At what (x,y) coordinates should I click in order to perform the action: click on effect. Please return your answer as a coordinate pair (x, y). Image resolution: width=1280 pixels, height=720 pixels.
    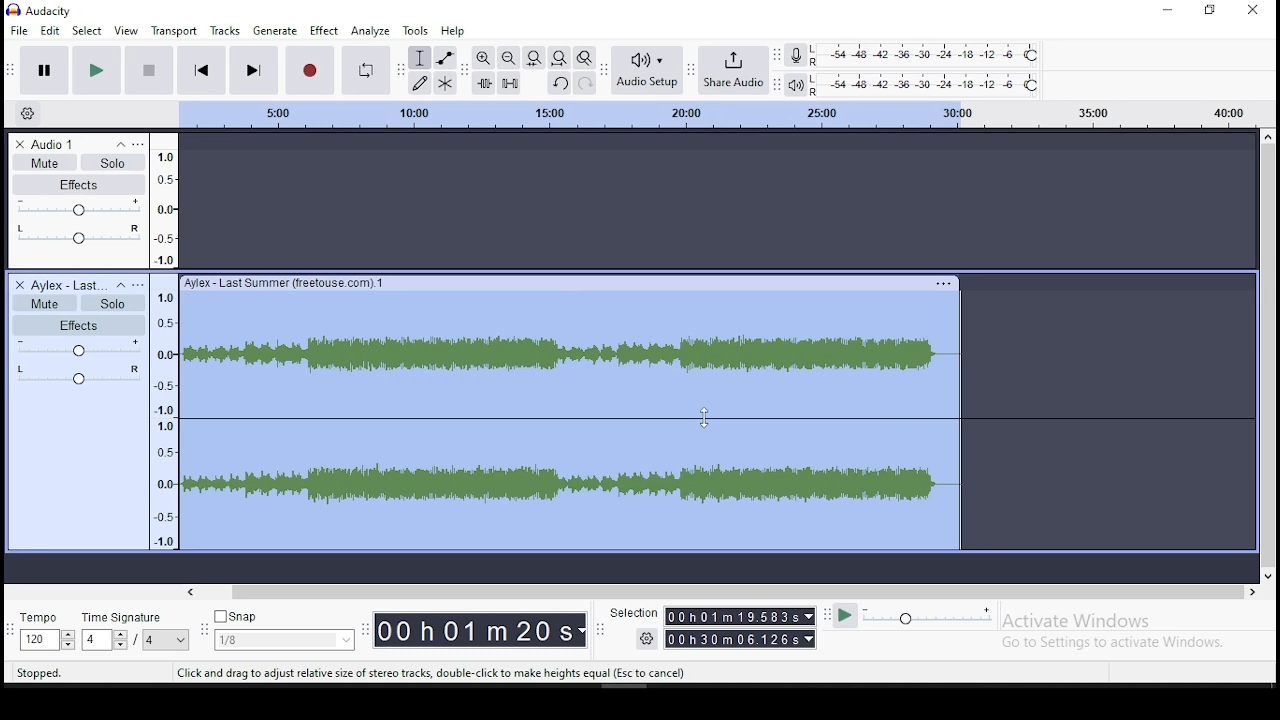
    Looking at the image, I should click on (323, 31).